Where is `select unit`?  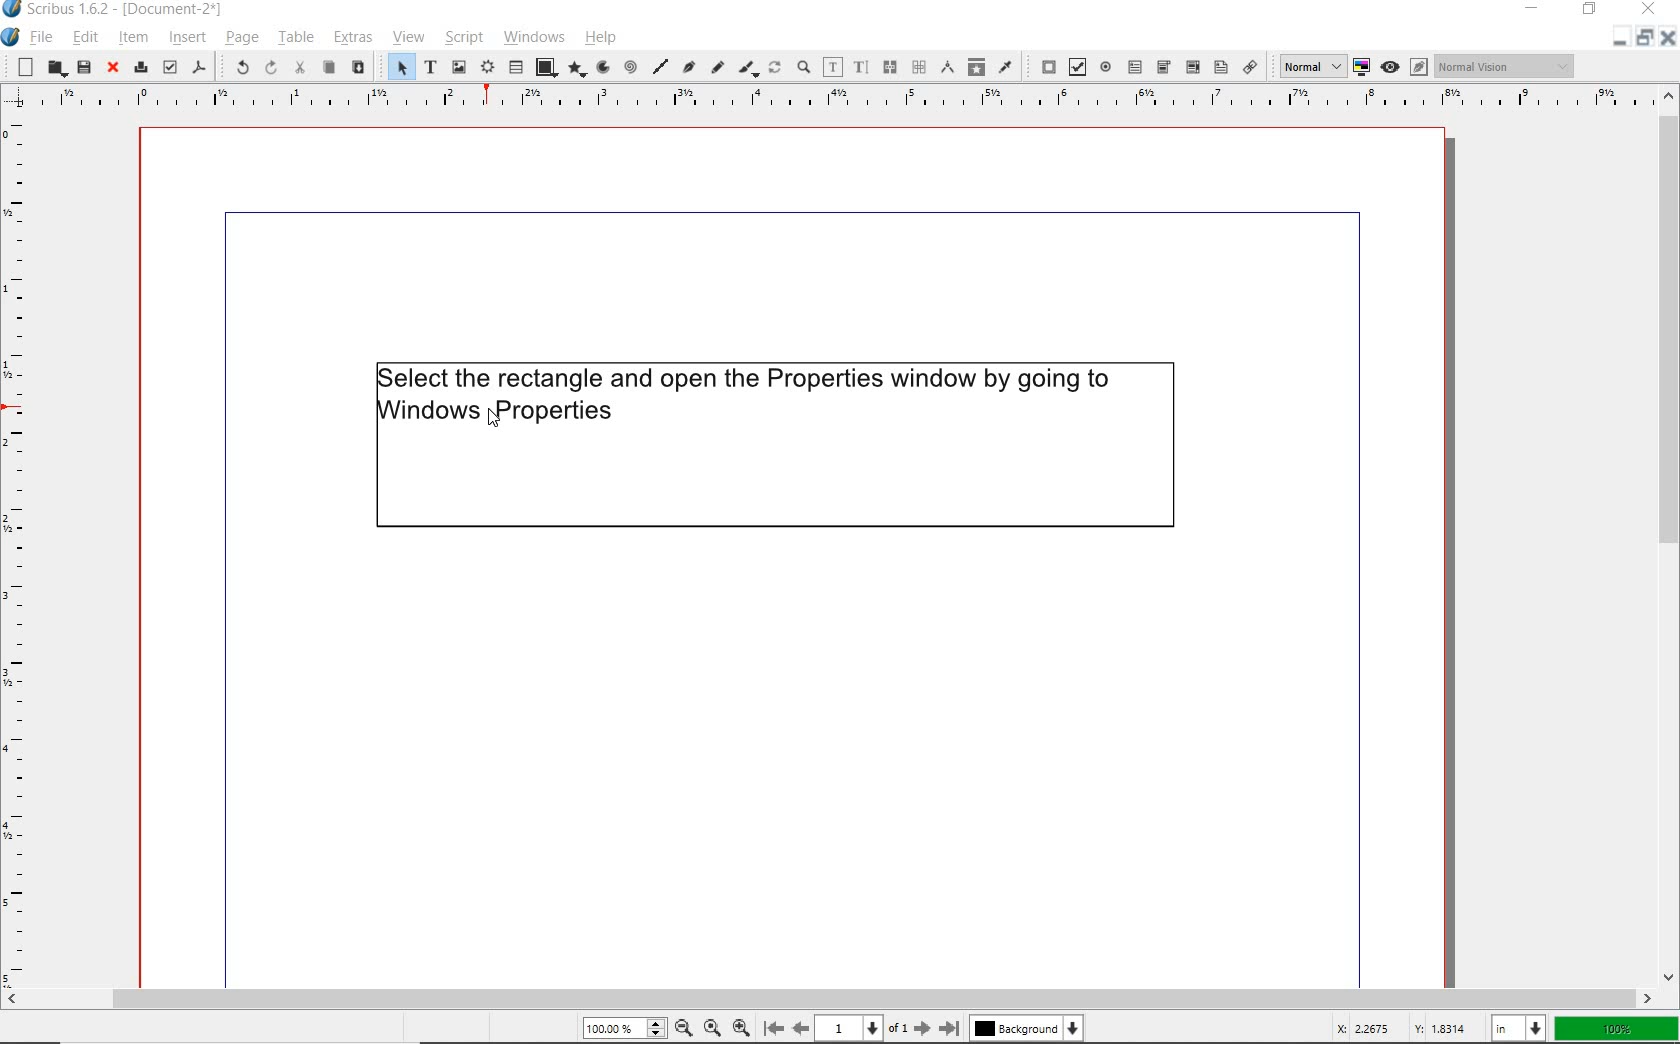
select unit is located at coordinates (1520, 1028).